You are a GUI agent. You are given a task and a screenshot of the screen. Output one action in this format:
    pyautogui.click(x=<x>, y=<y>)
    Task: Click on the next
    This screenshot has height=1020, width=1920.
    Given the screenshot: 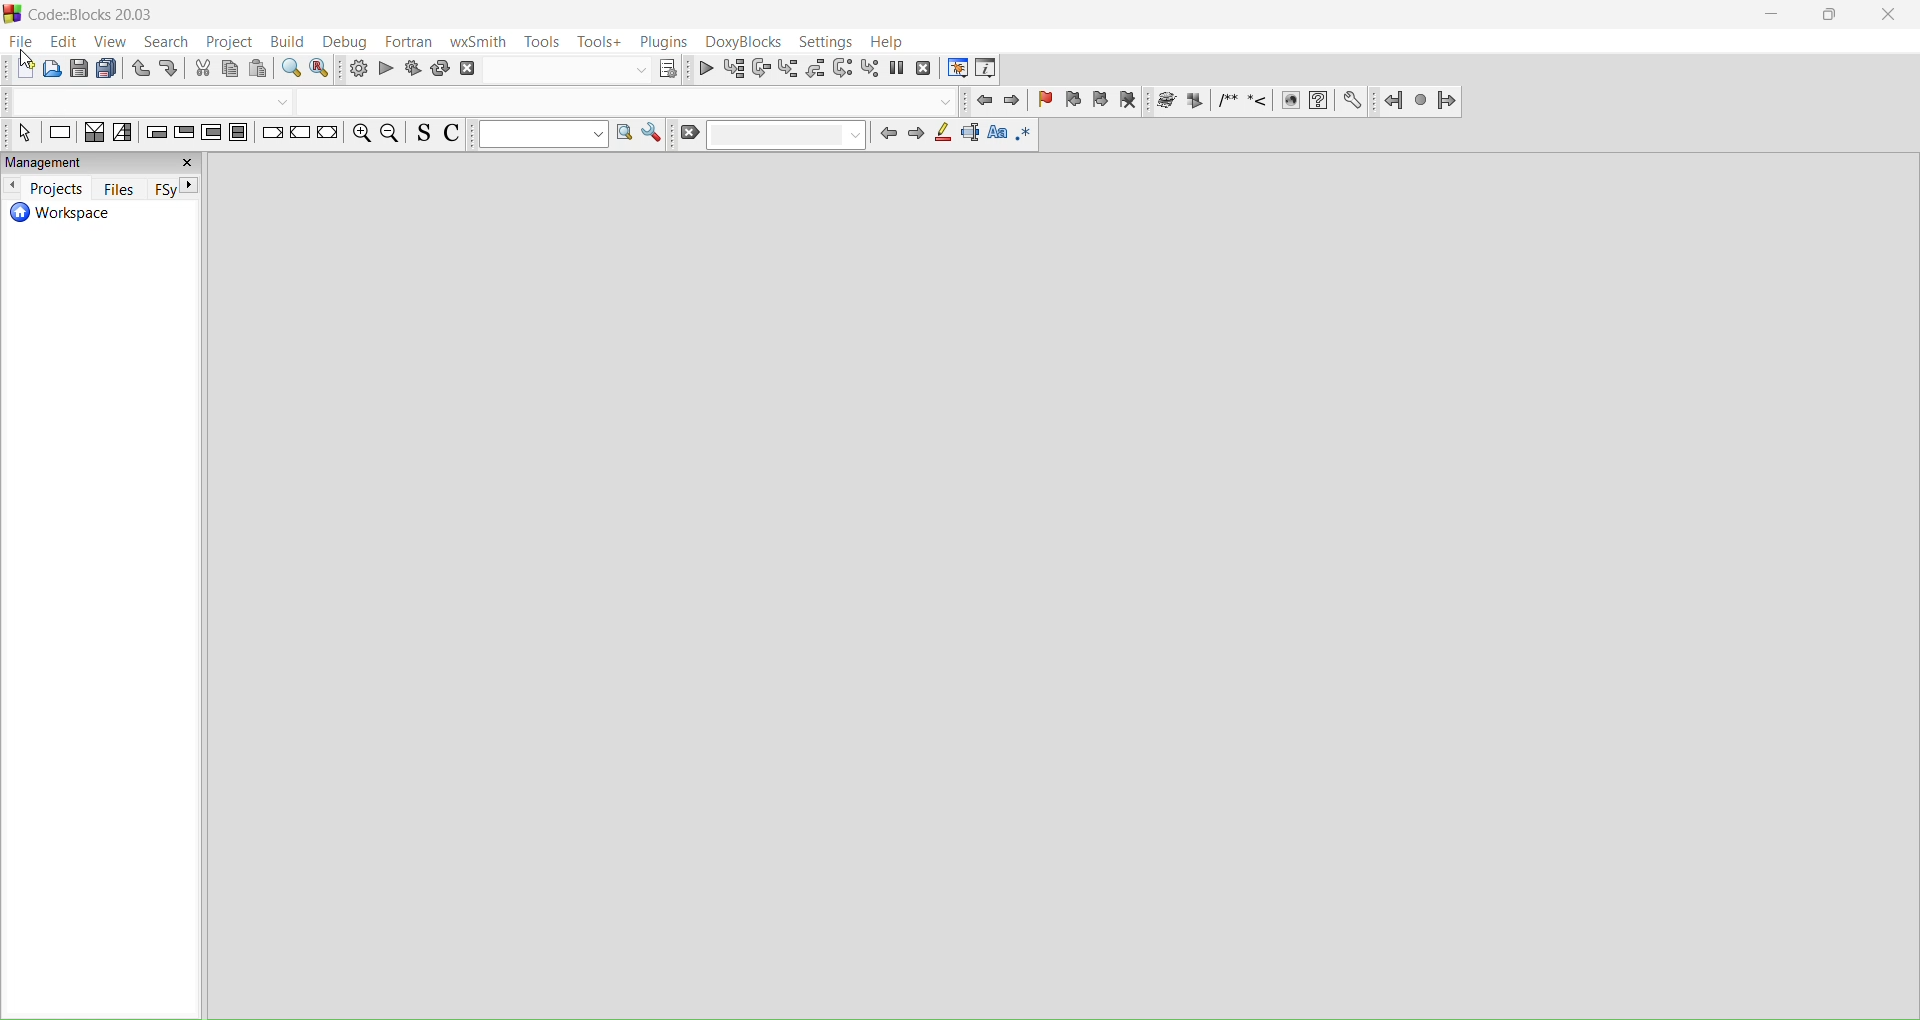 What is the action you would take?
    pyautogui.click(x=921, y=138)
    